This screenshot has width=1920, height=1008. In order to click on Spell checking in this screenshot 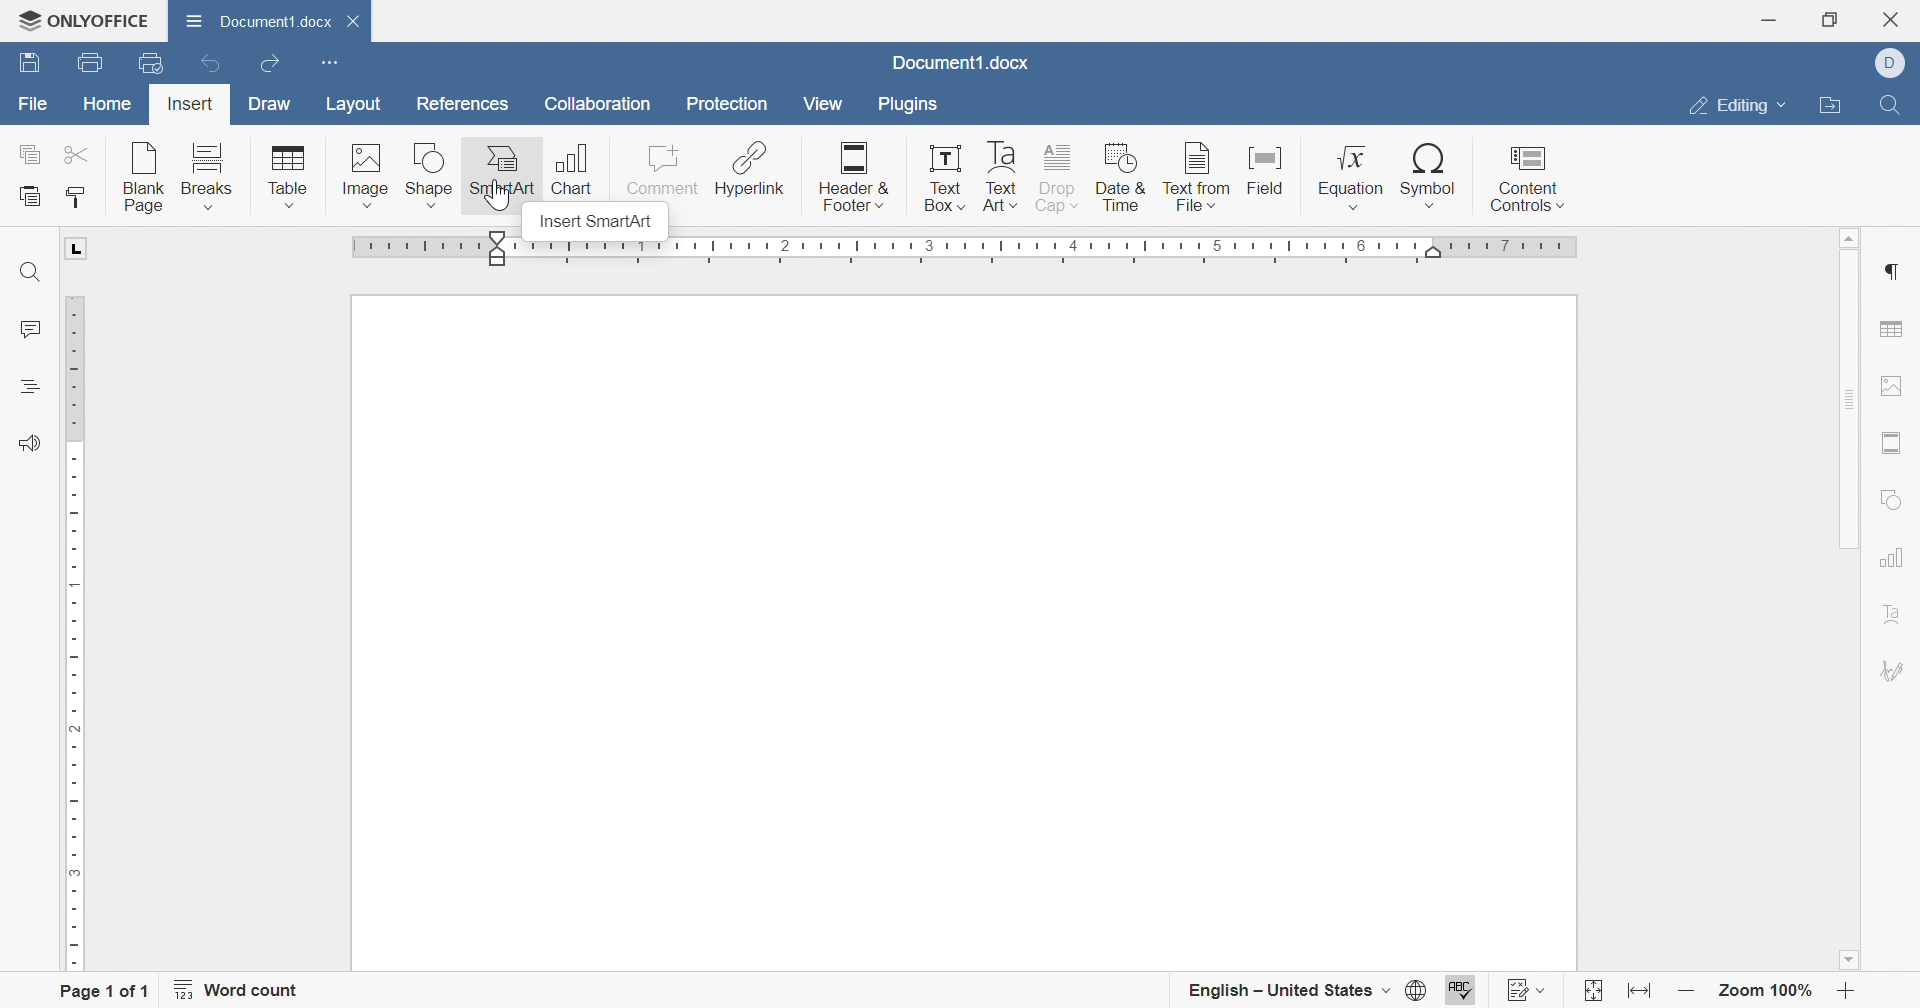, I will do `click(1462, 988)`.